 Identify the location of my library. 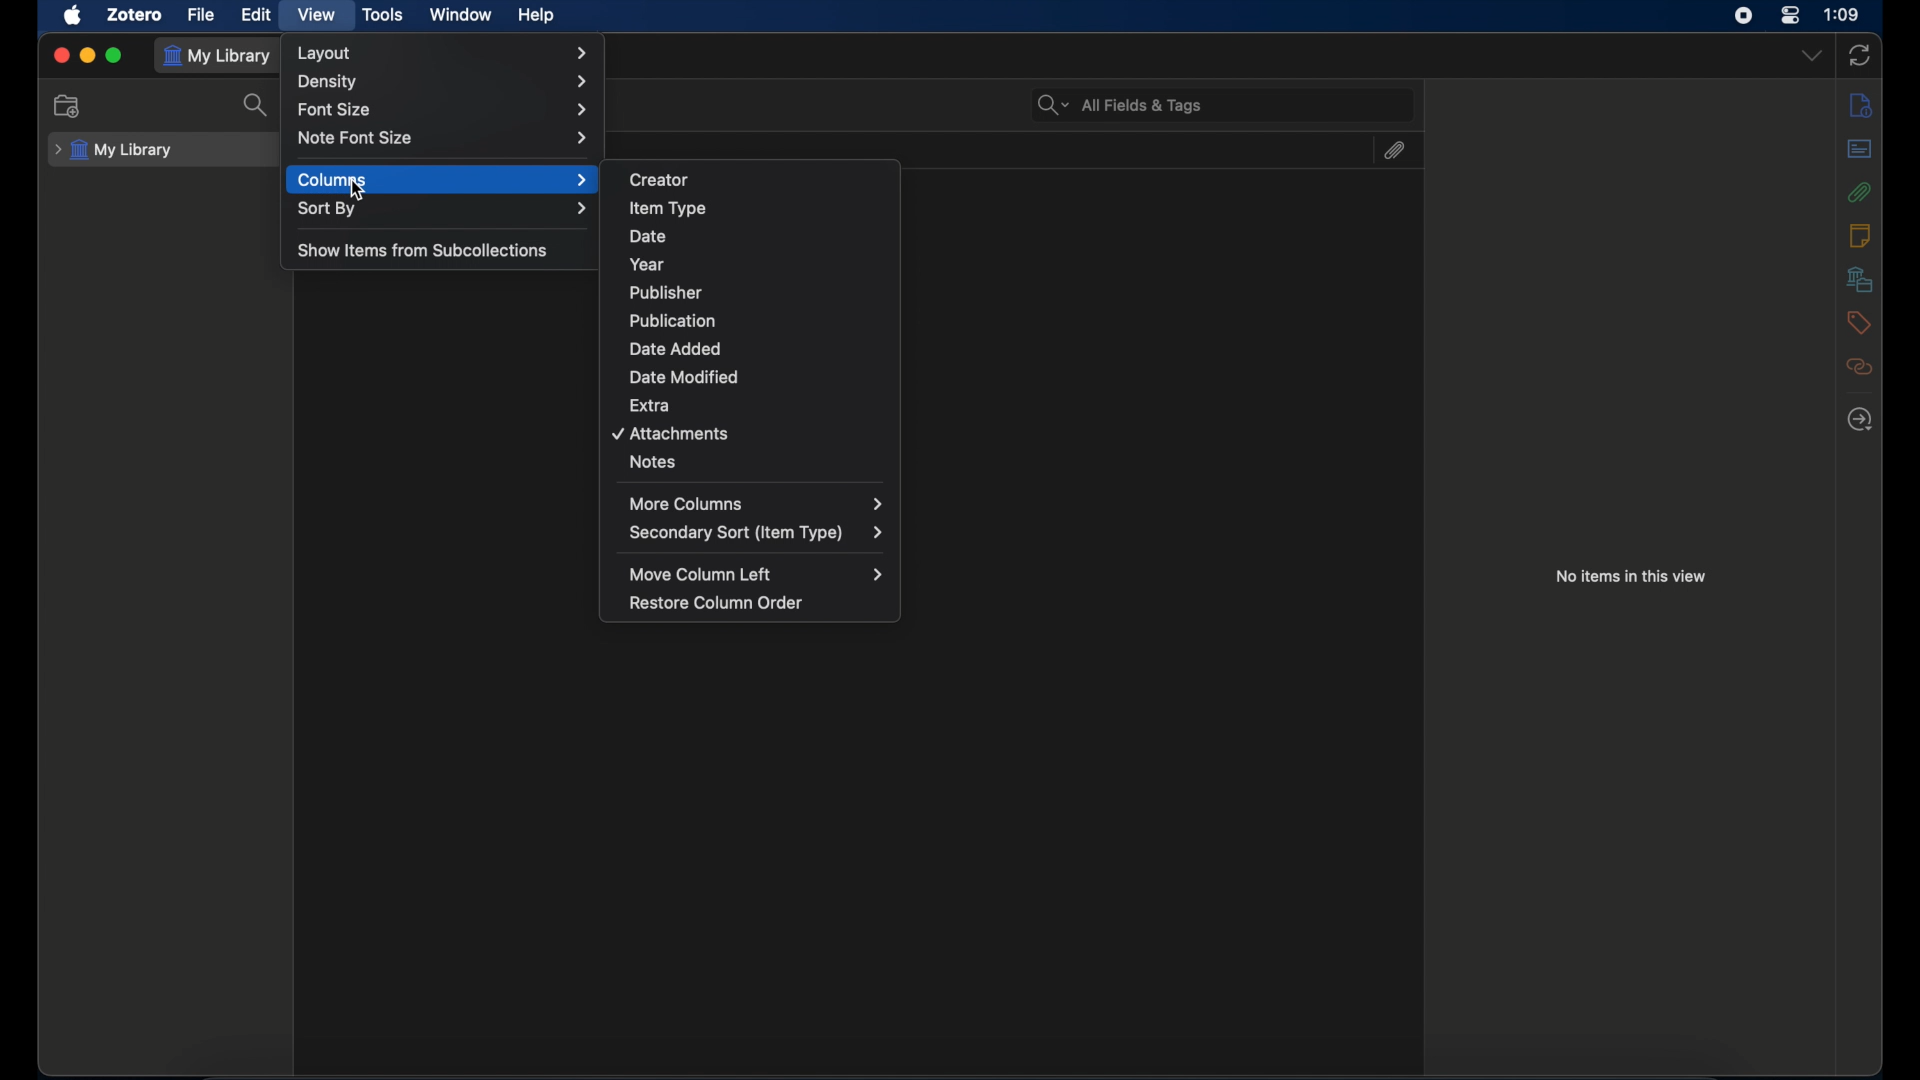
(114, 149).